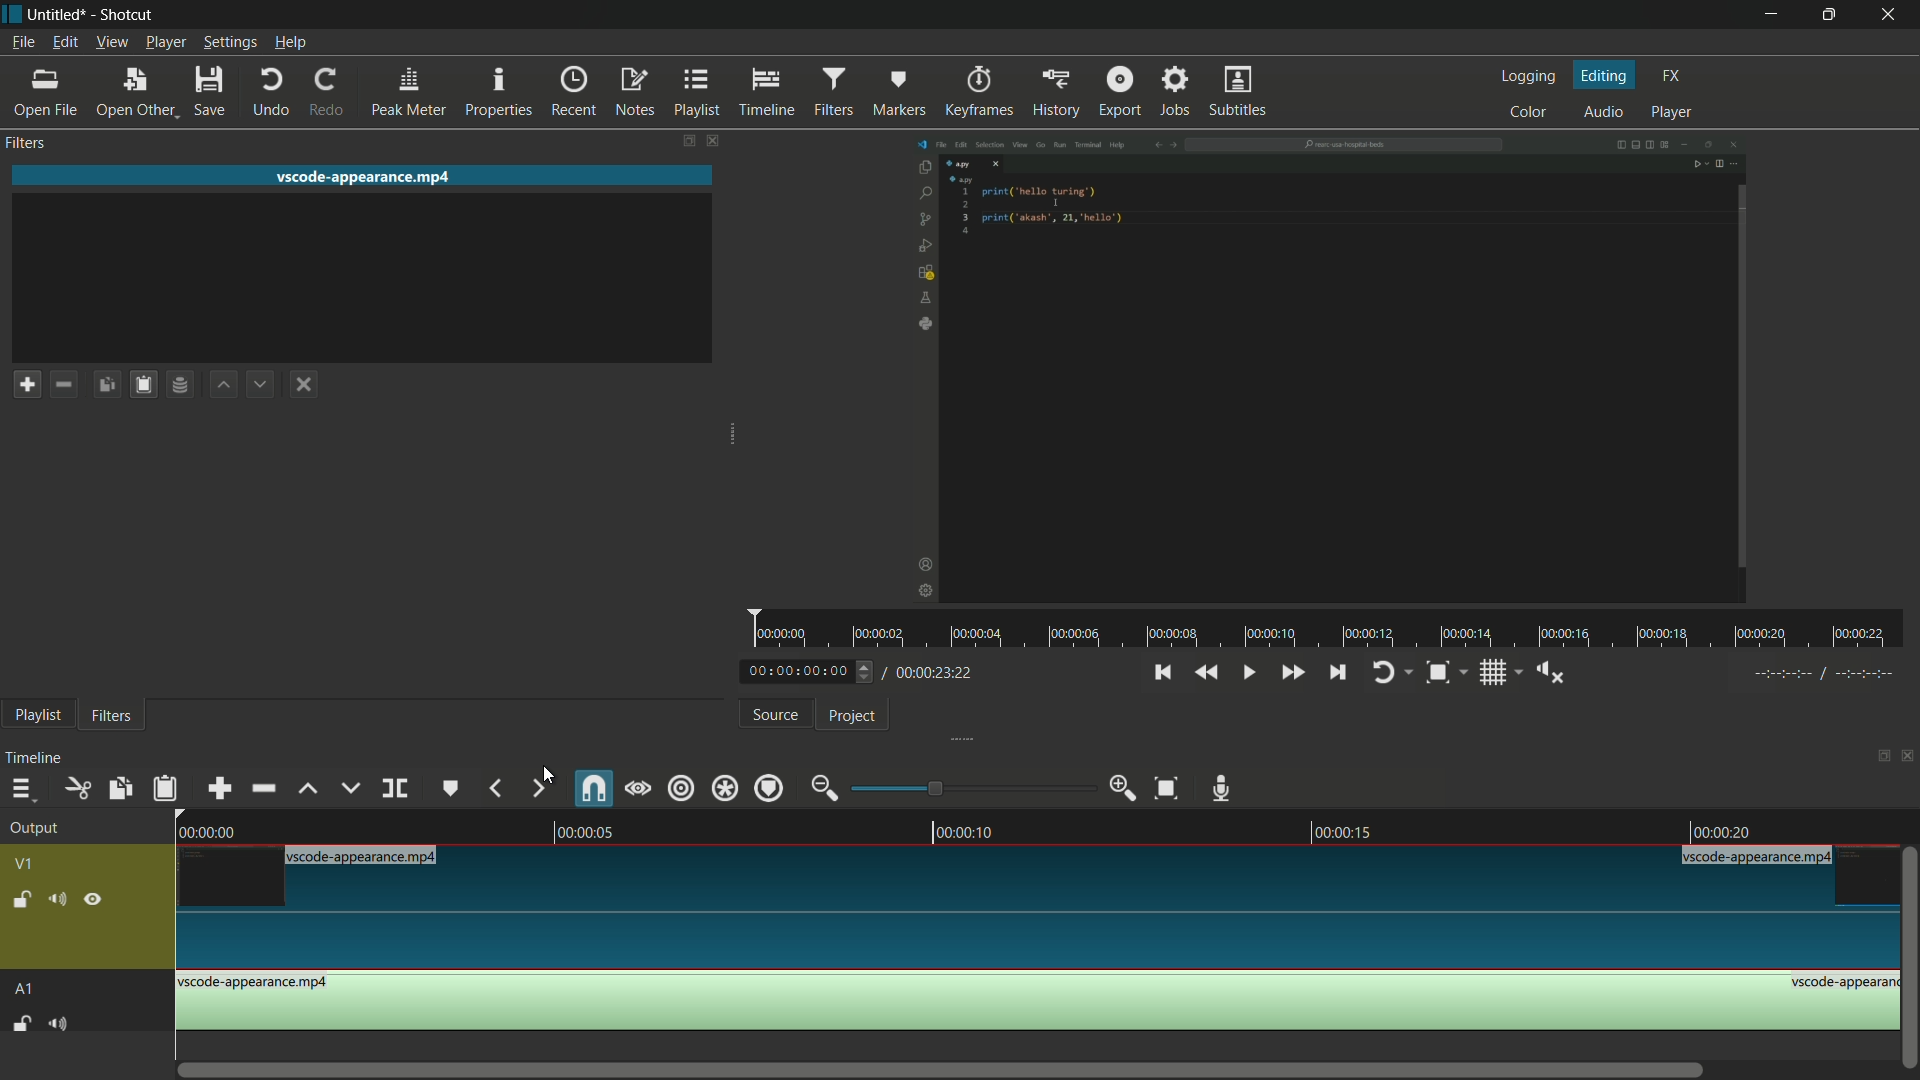  What do you see at coordinates (1826, 673) in the screenshot?
I see `in point` at bounding box center [1826, 673].